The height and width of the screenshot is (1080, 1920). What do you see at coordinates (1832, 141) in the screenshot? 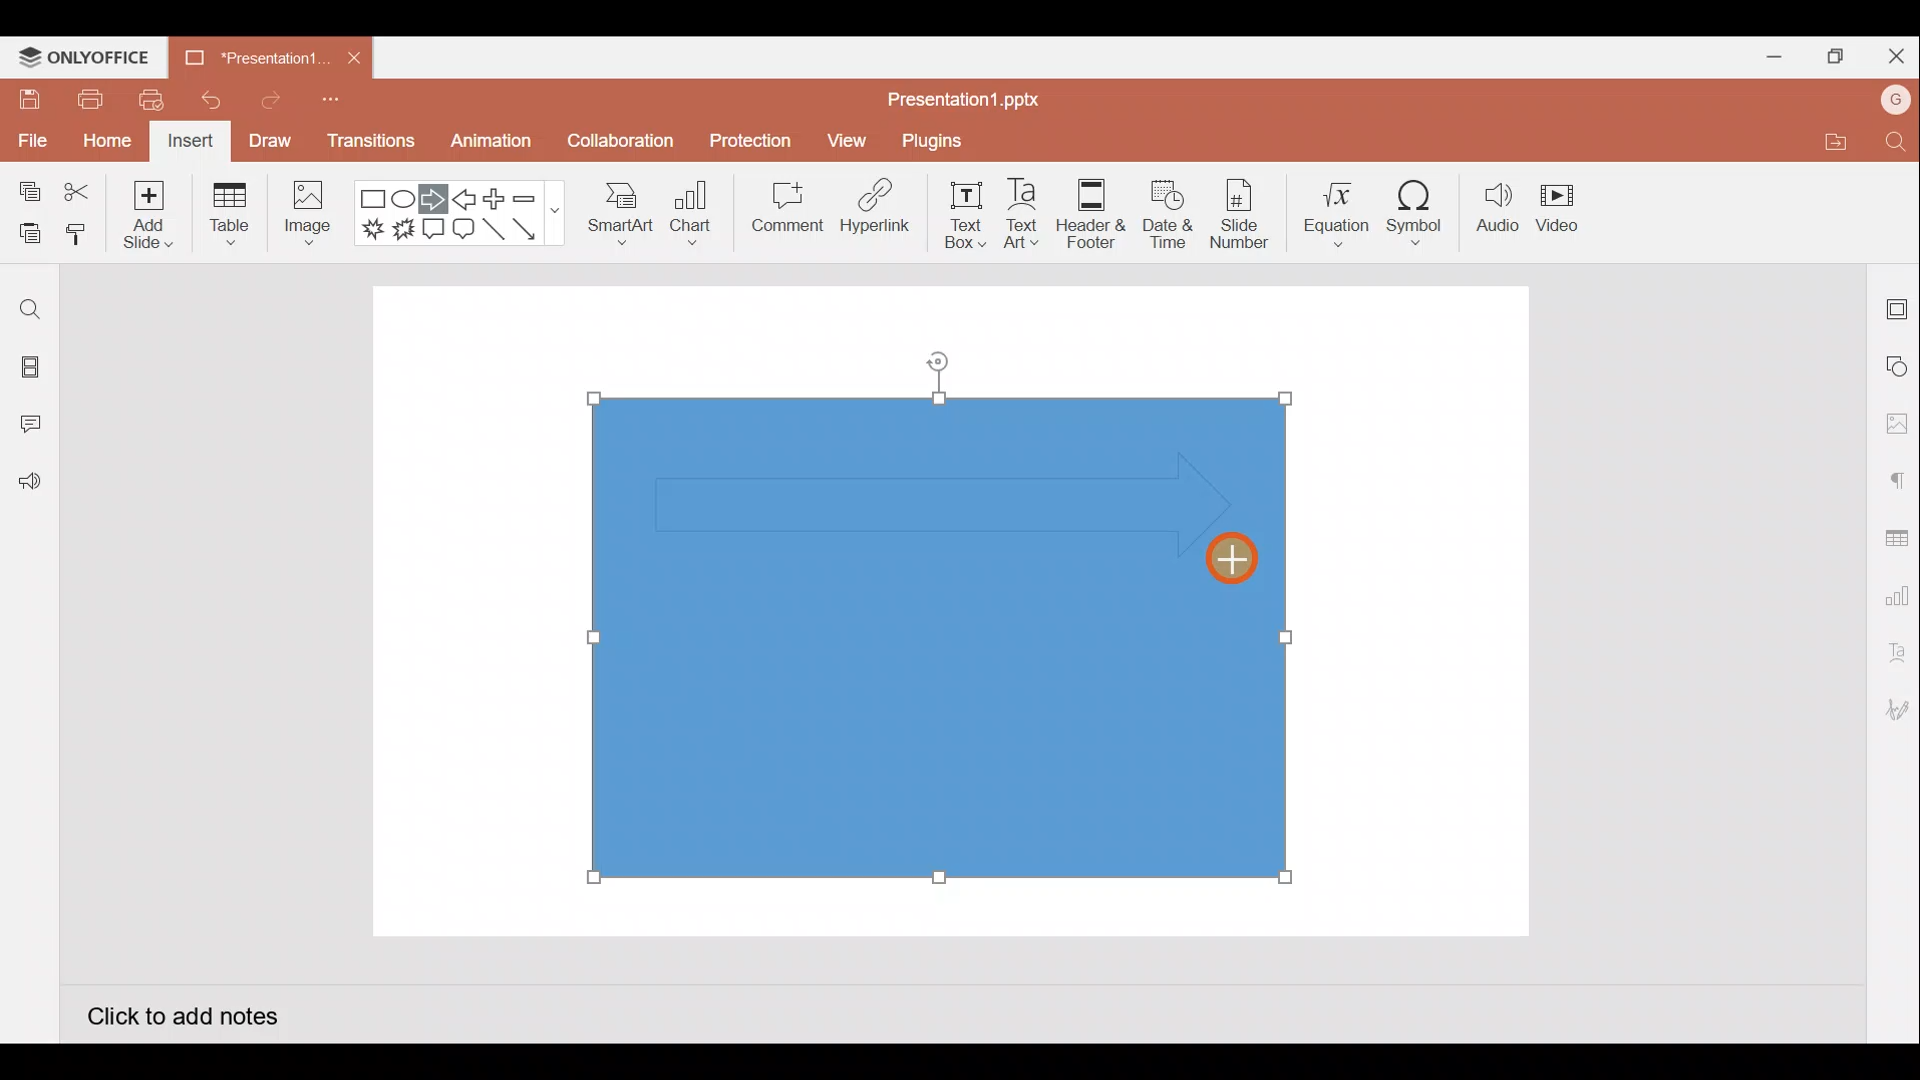
I see `Open file location` at bounding box center [1832, 141].